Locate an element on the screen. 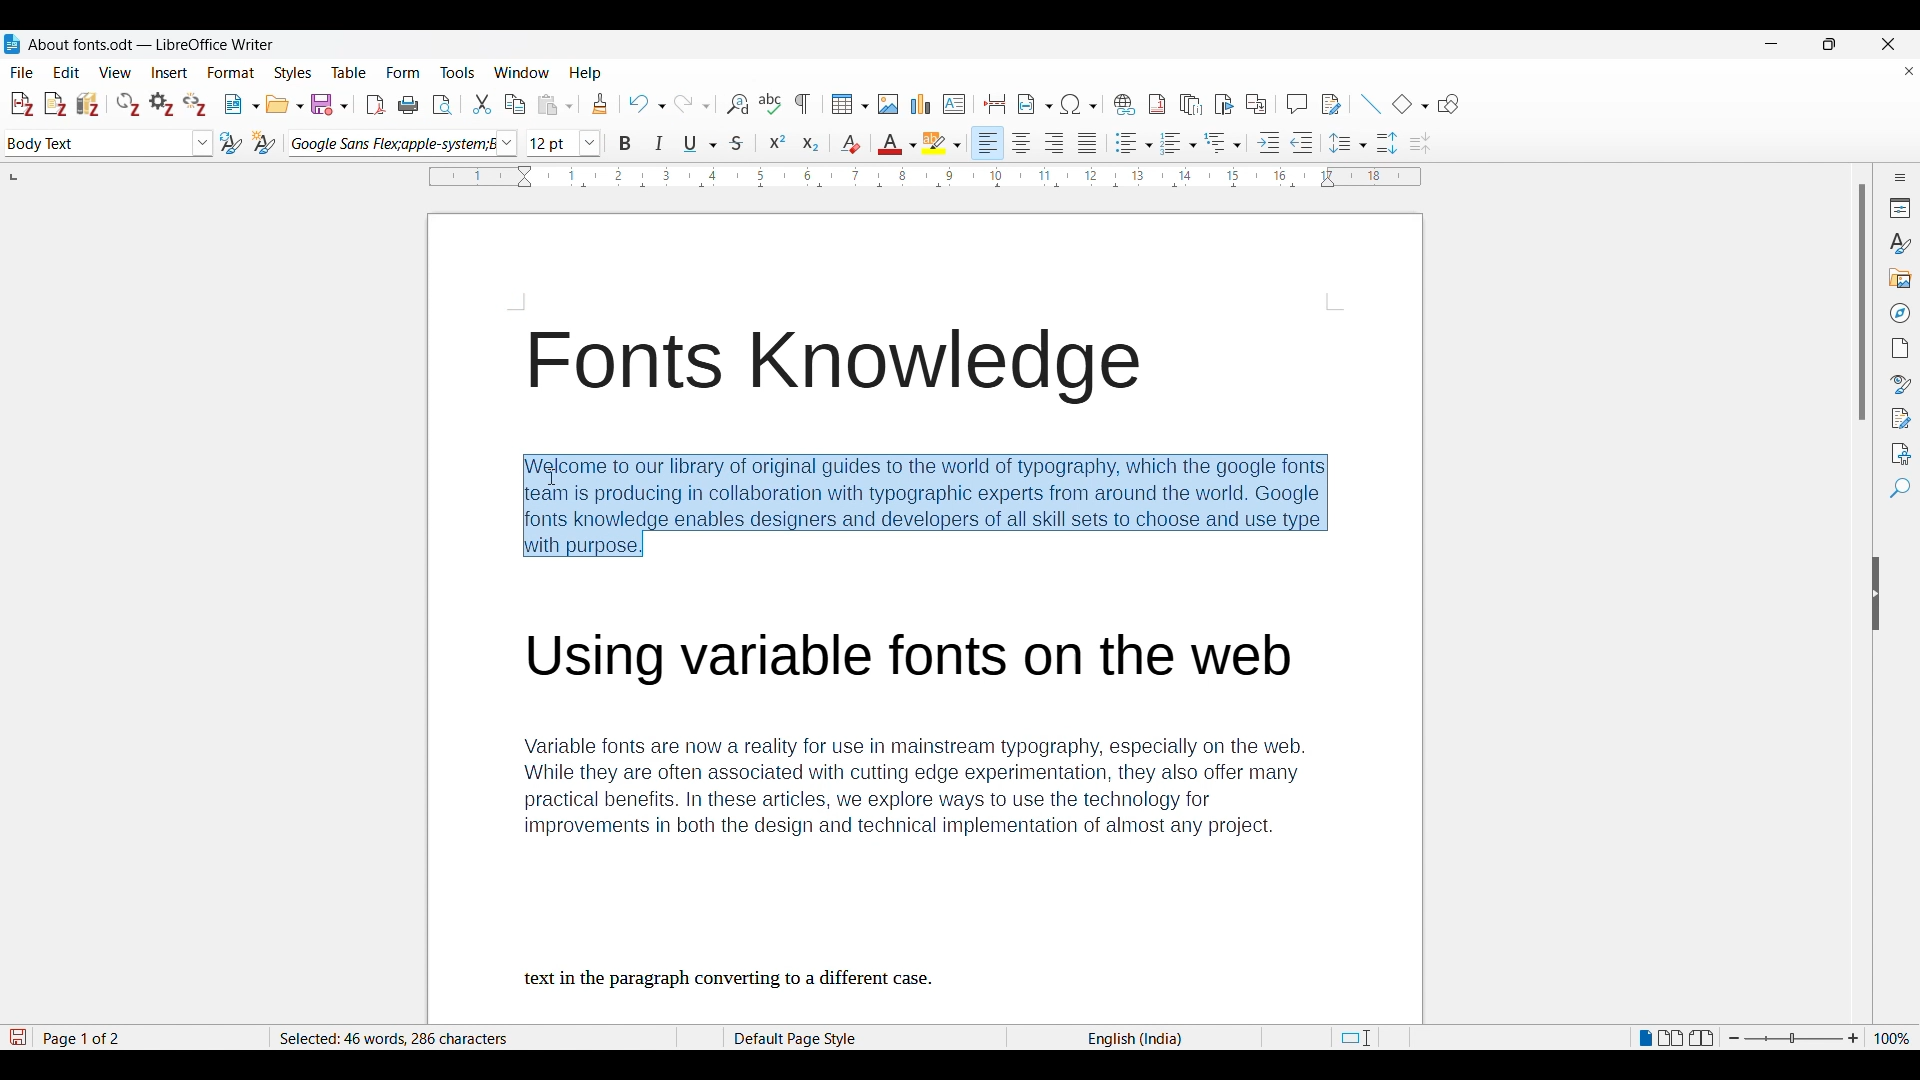 This screenshot has width=1920, height=1080. Hide sidebar is located at coordinates (1876, 593).